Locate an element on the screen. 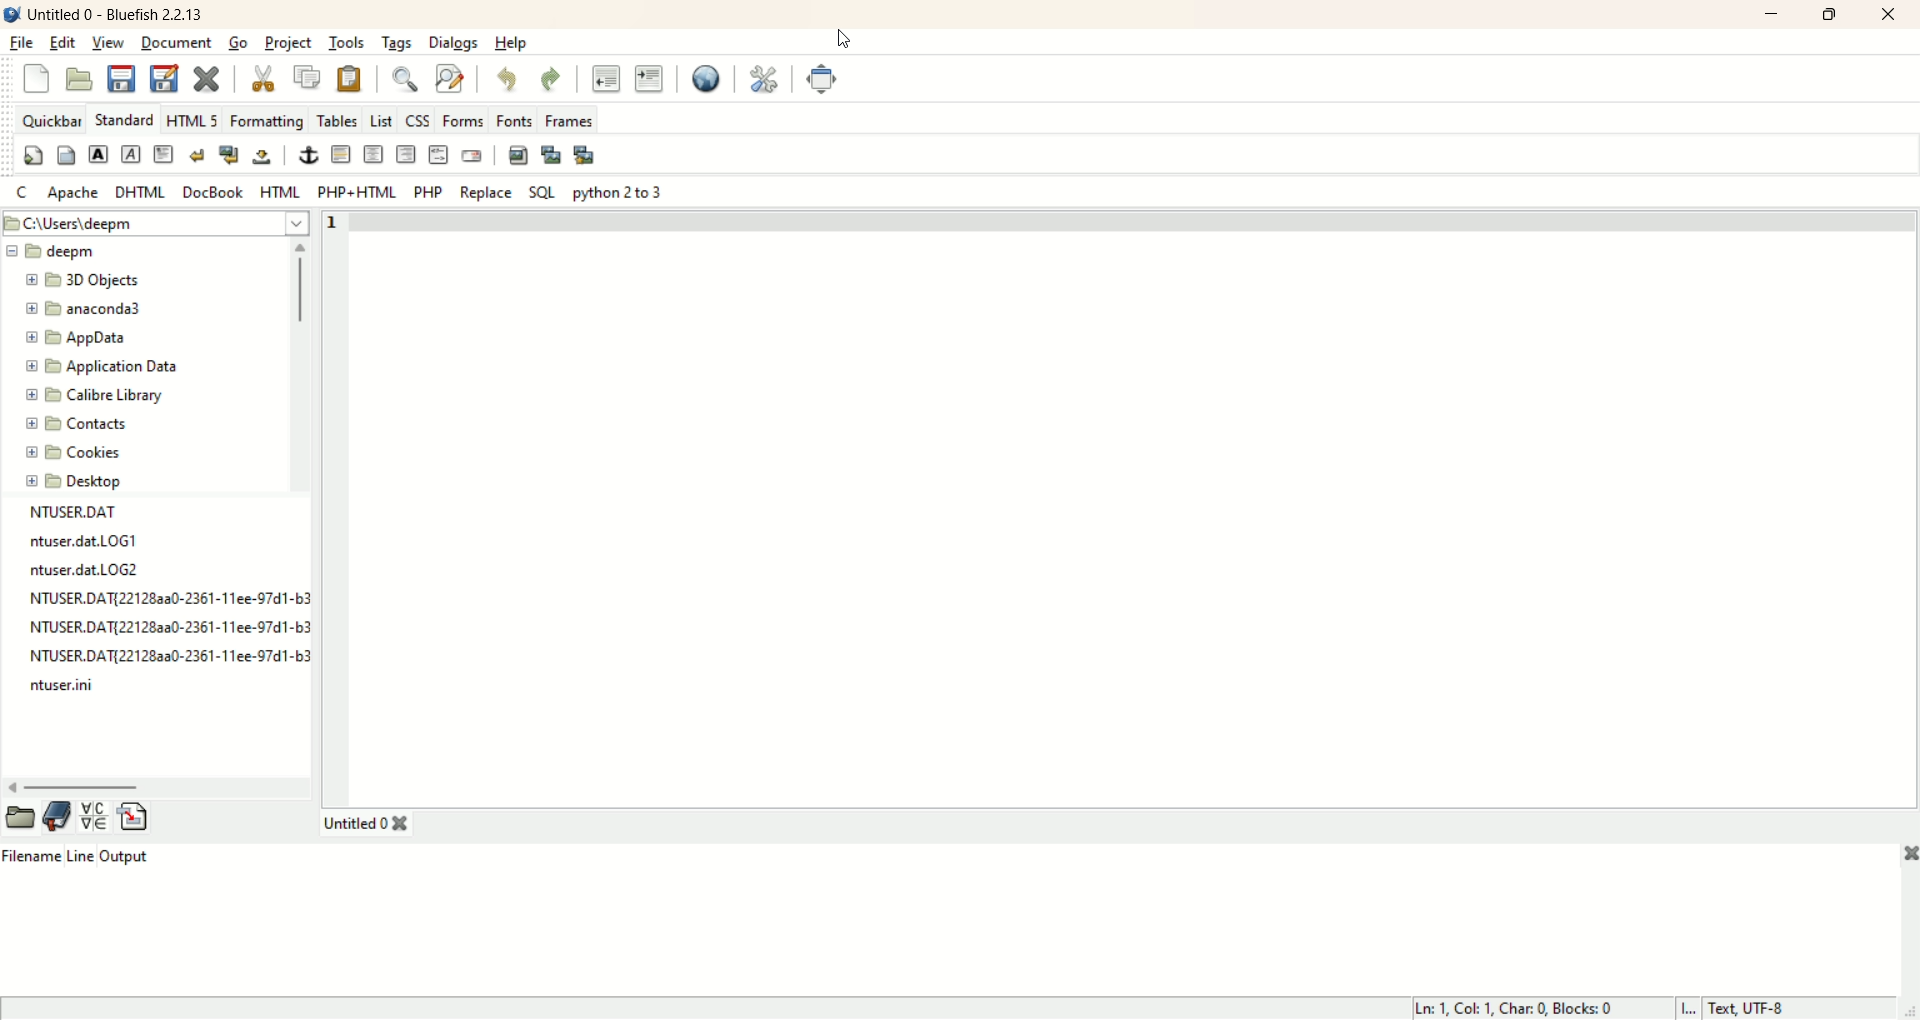  close is located at coordinates (1886, 13).